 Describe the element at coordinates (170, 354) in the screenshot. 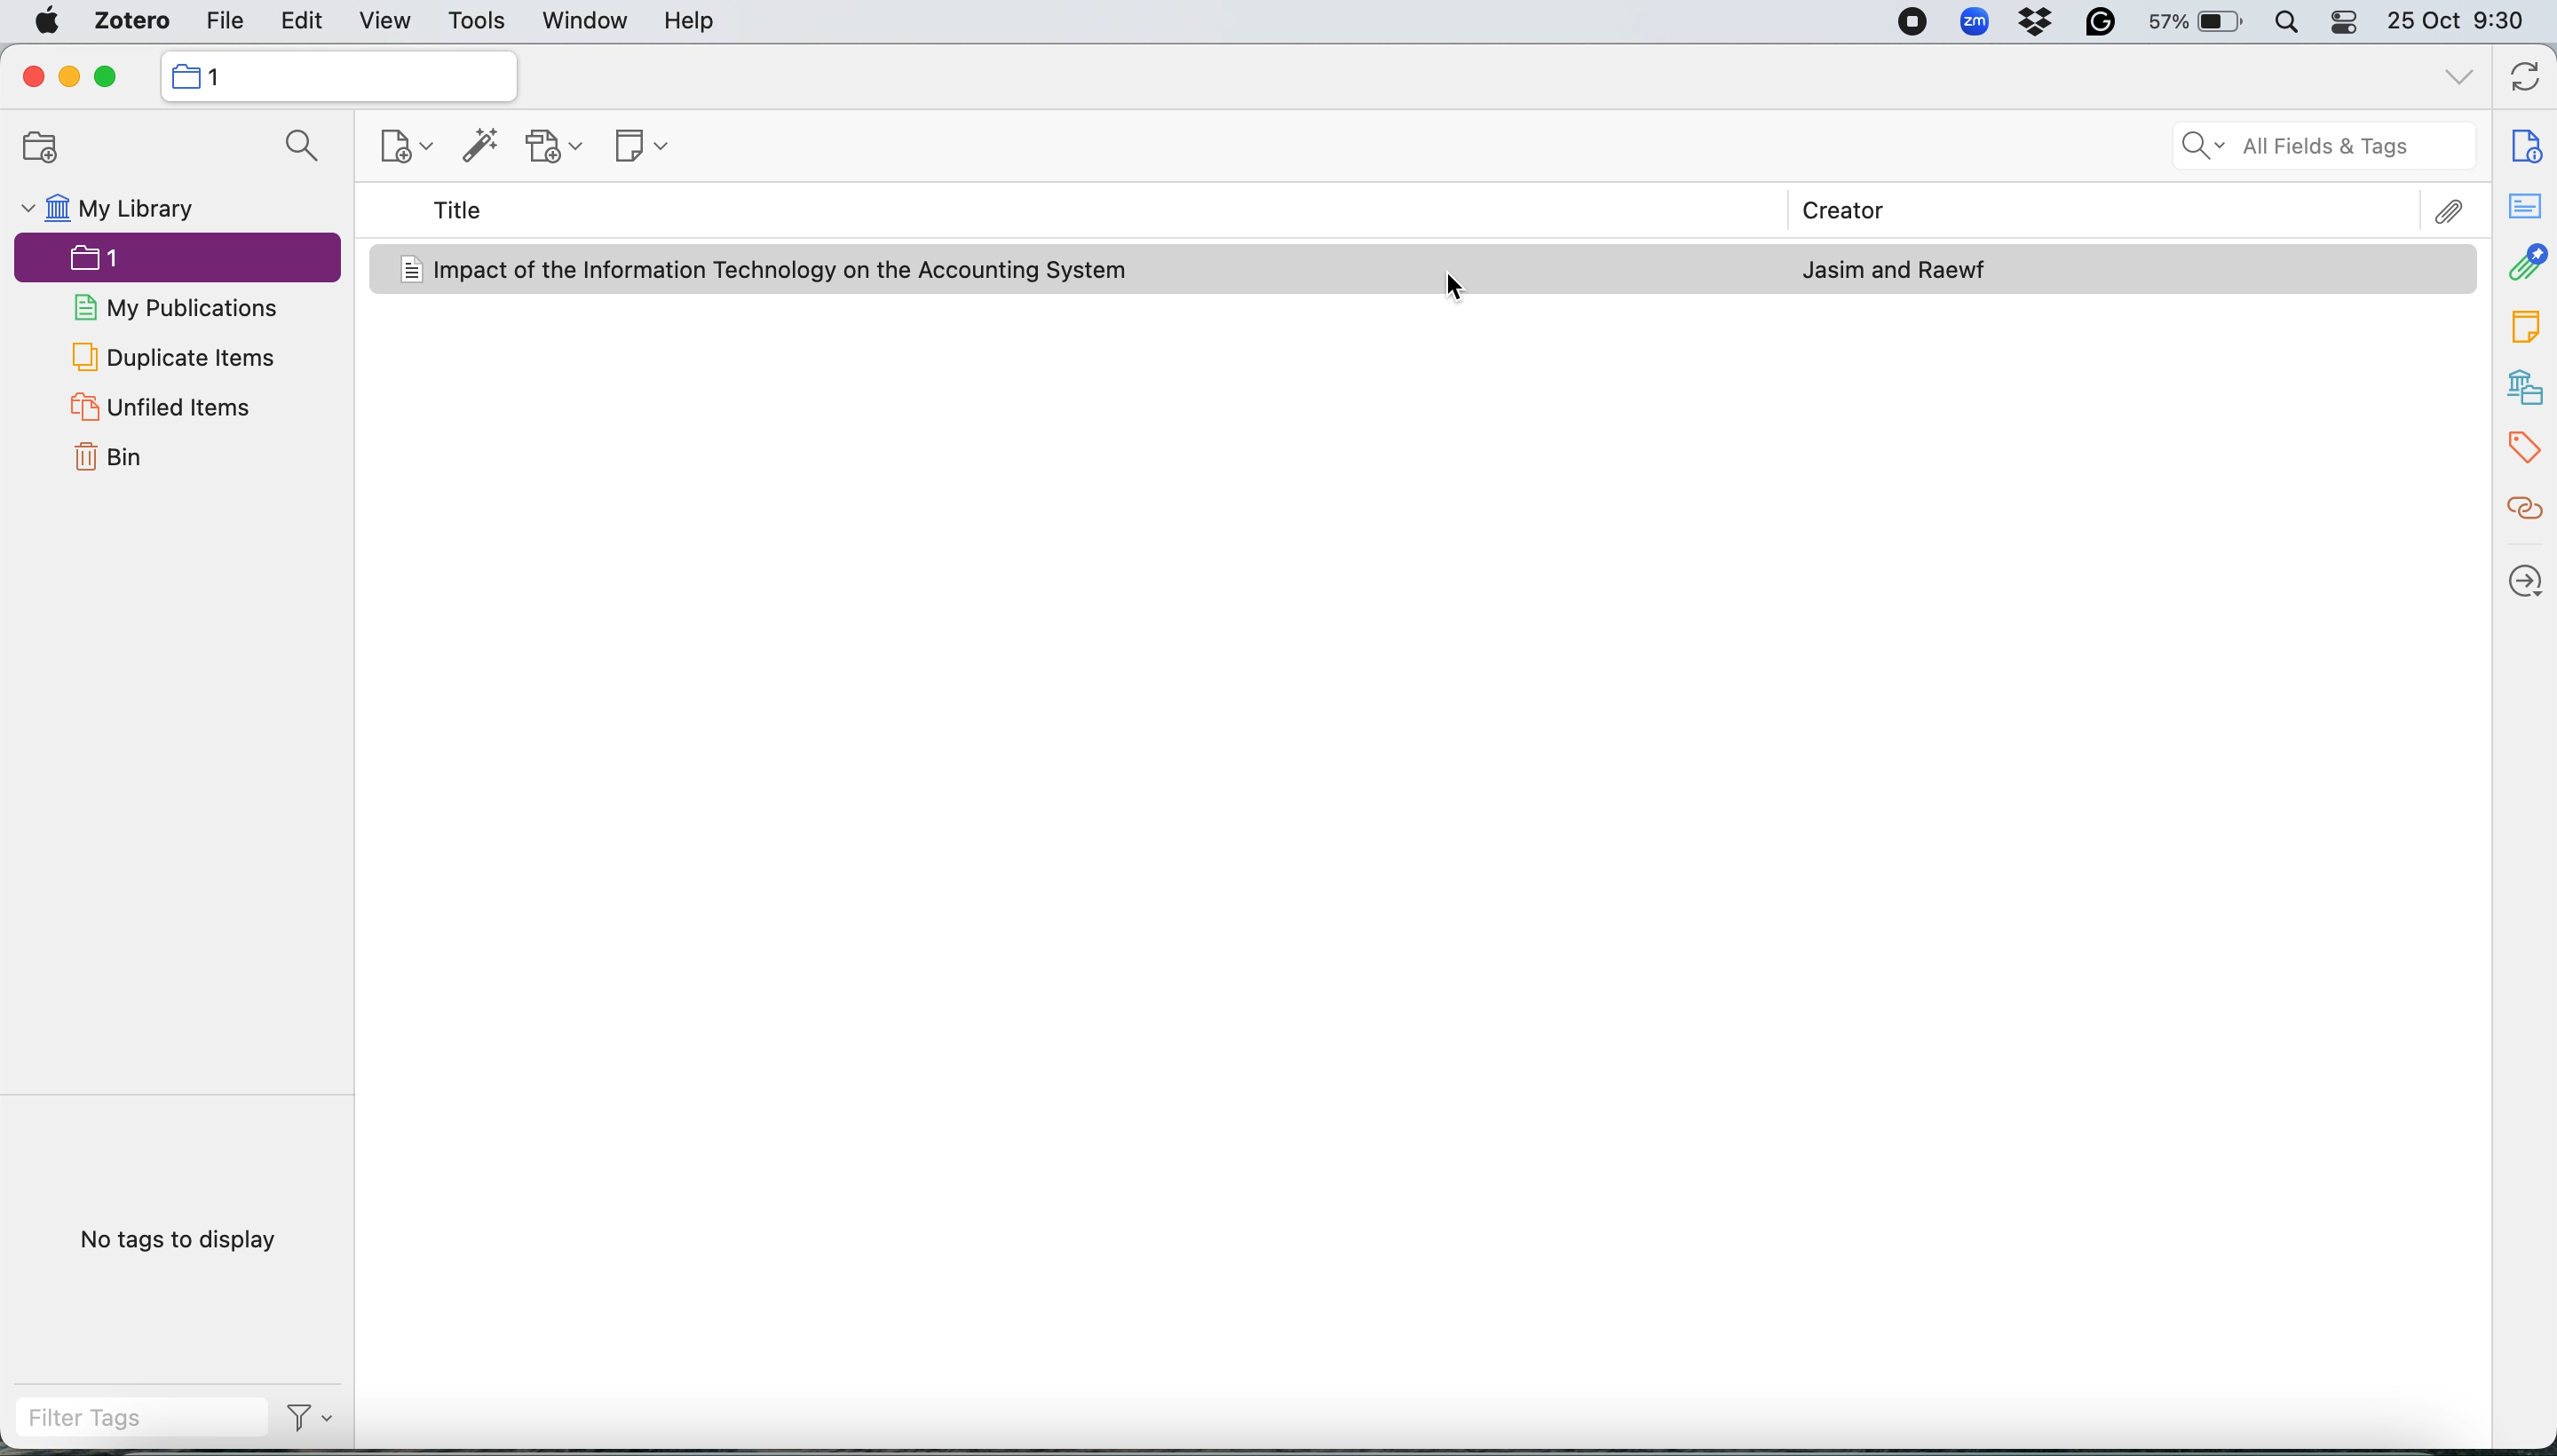

I see `duplicate items` at that location.